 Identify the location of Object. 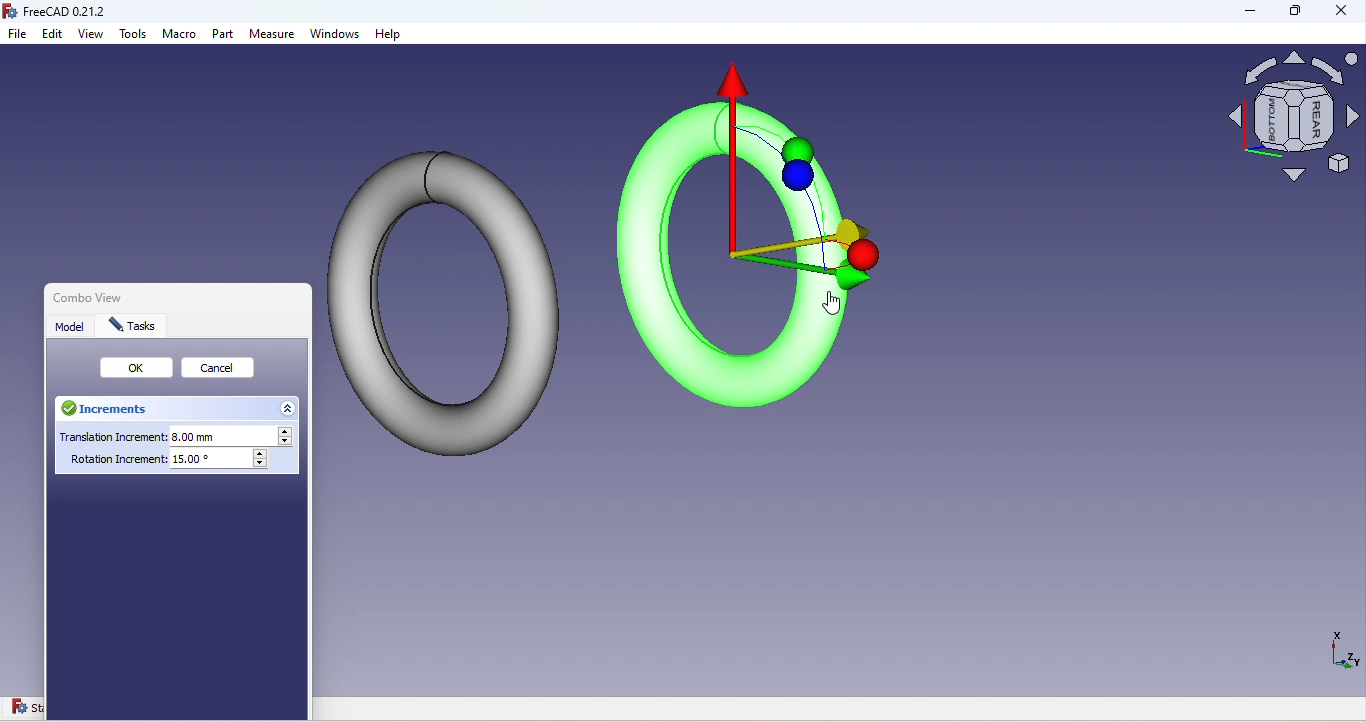
(757, 238).